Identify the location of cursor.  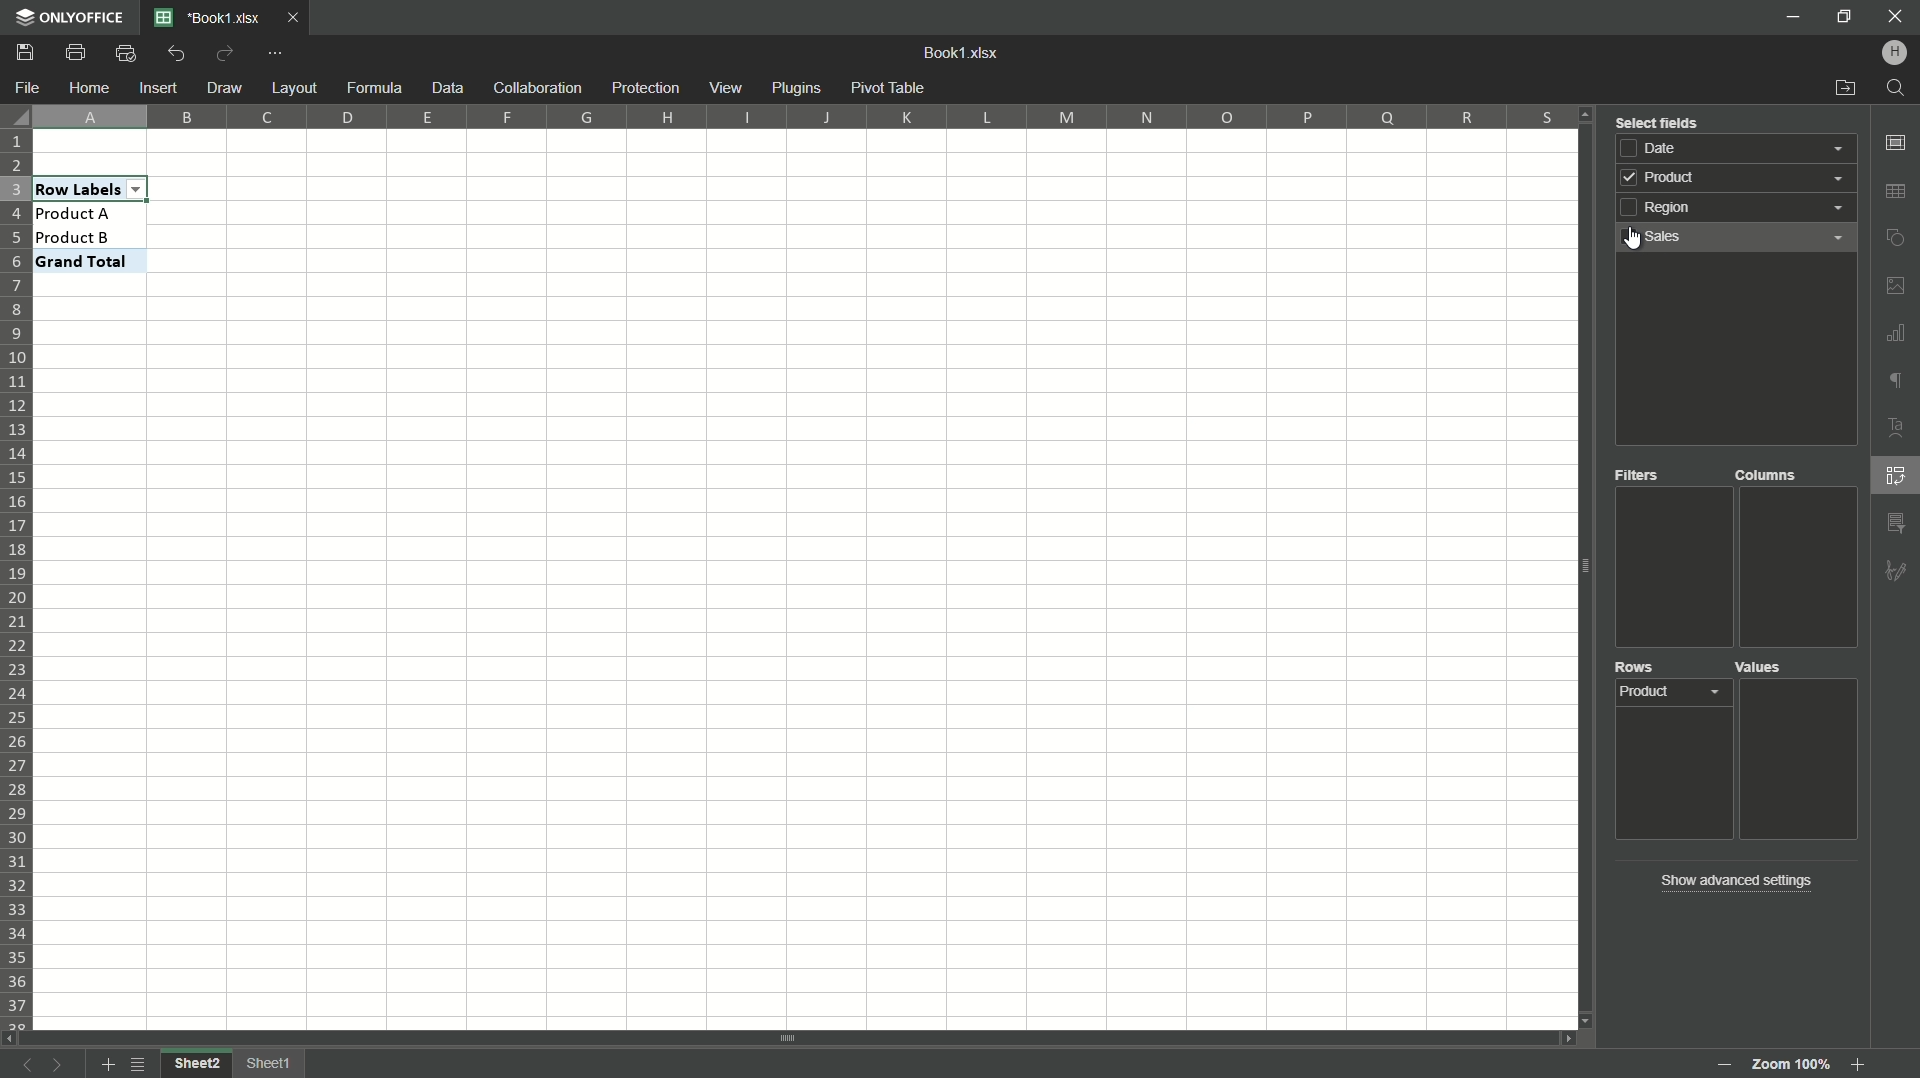
(1629, 243).